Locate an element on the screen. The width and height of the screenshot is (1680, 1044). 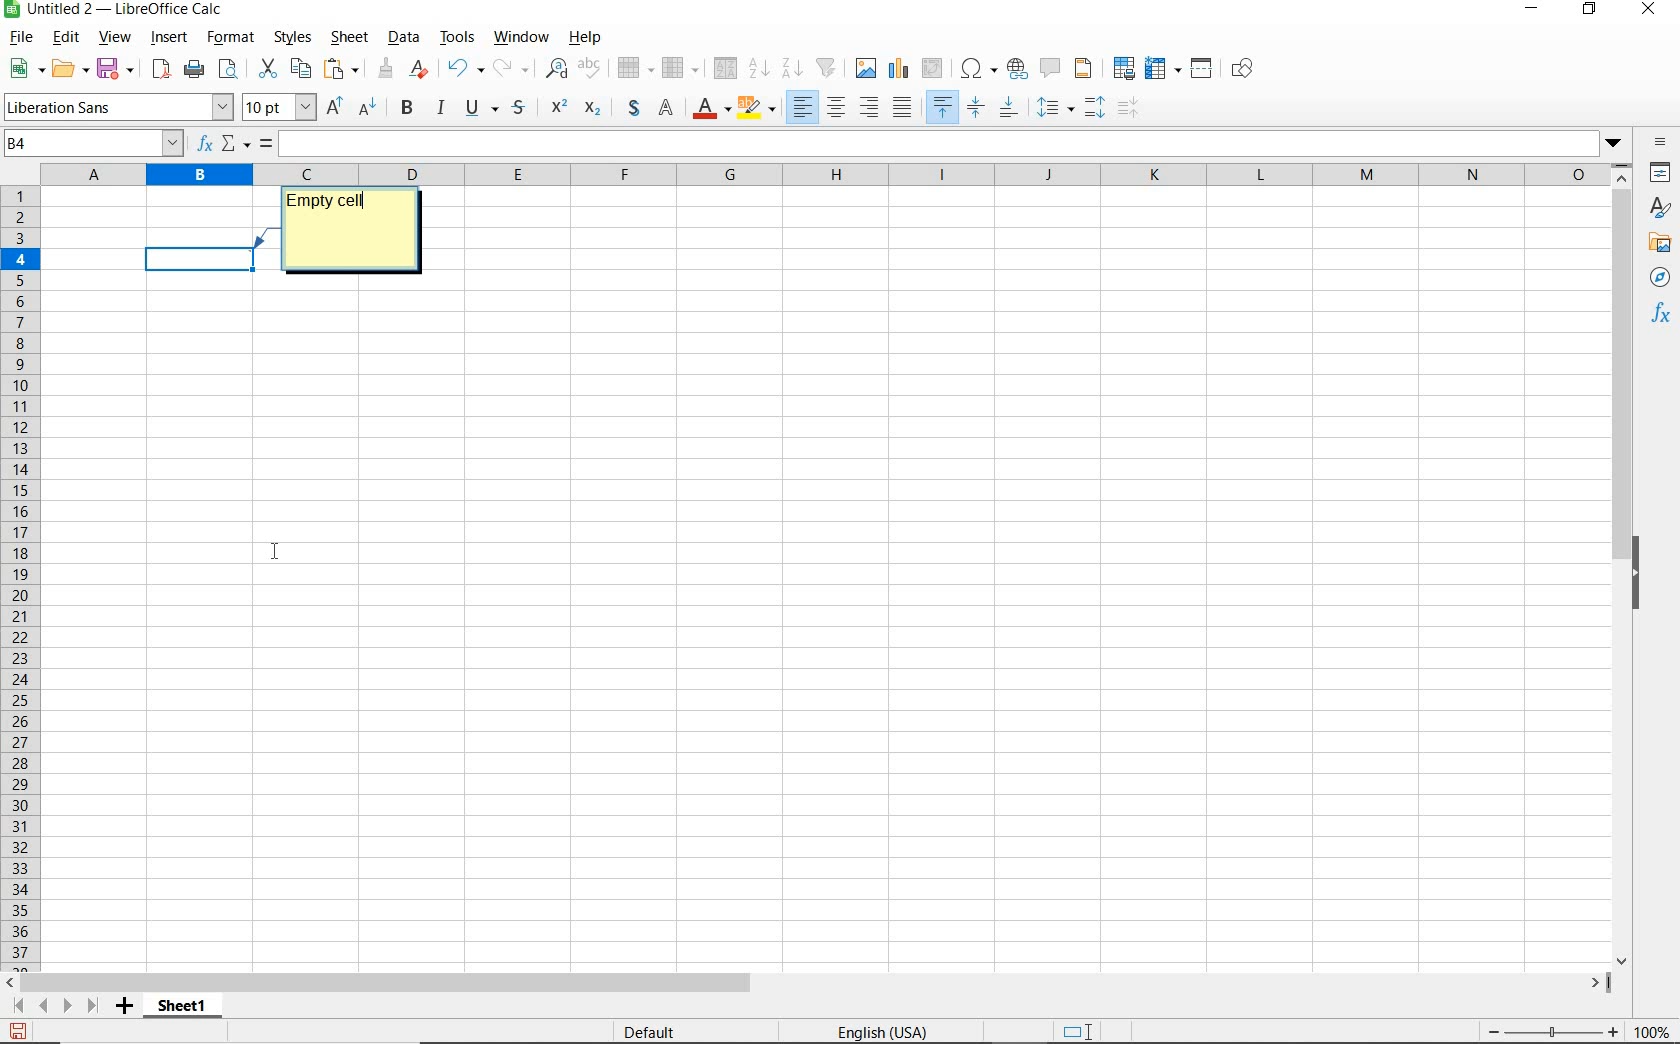
navigator is located at coordinates (1662, 277).